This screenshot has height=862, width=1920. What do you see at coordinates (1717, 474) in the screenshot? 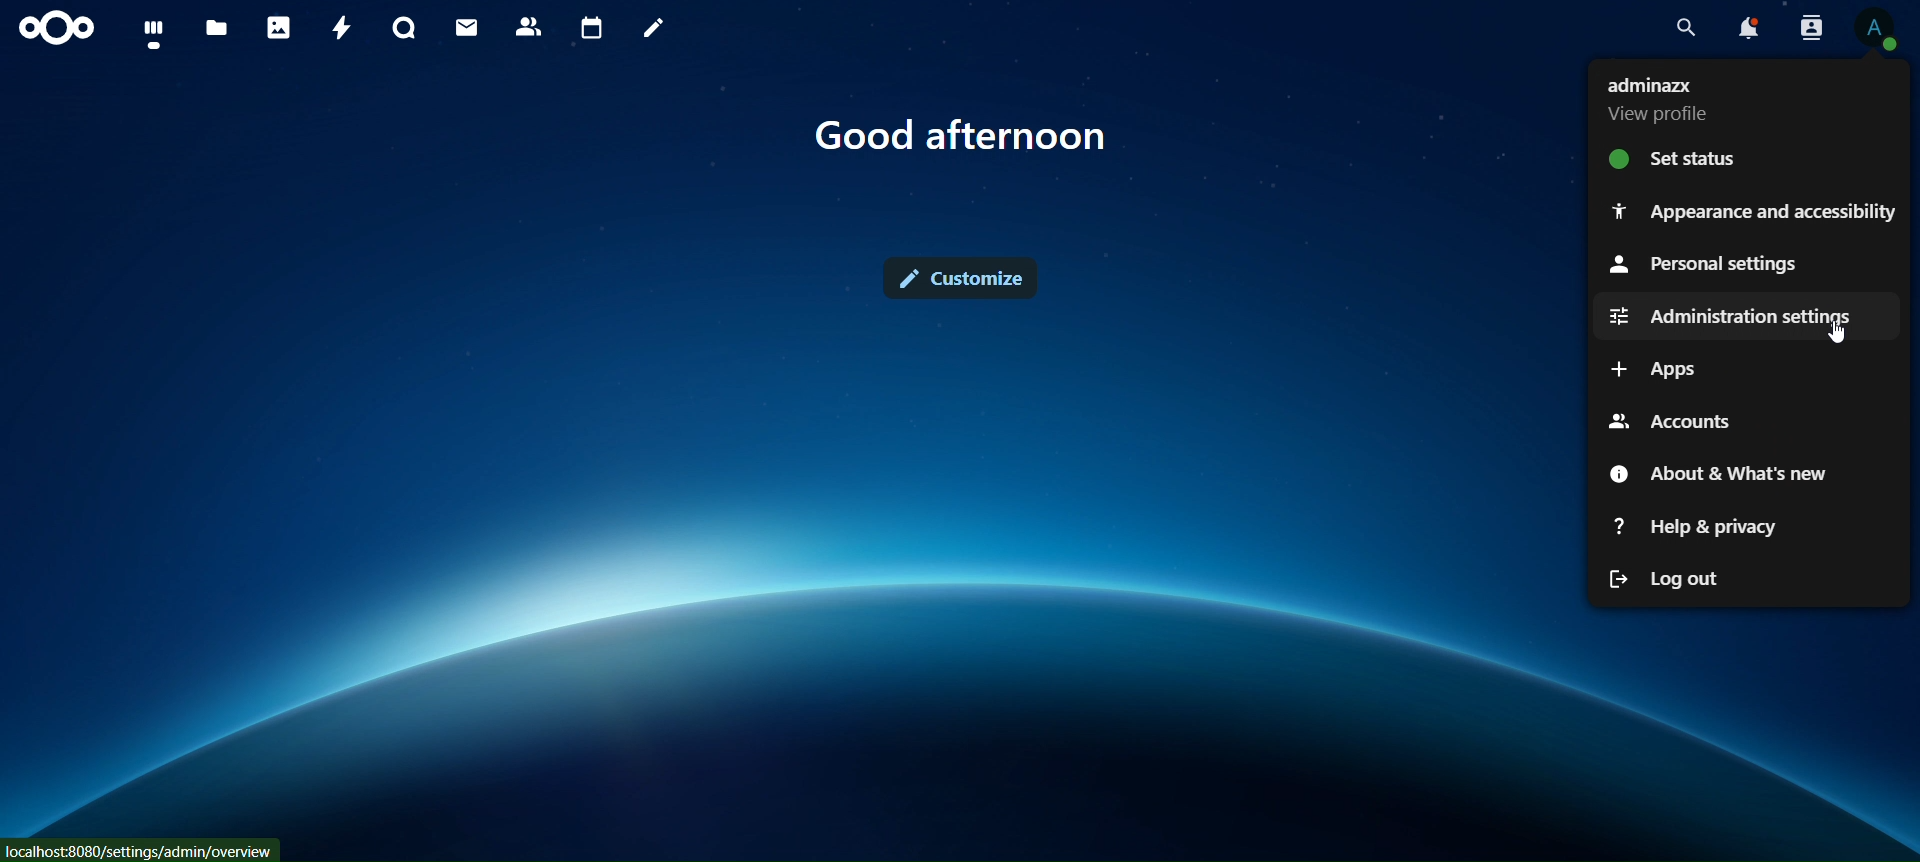
I see `about &what's new` at bounding box center [1717, 474].